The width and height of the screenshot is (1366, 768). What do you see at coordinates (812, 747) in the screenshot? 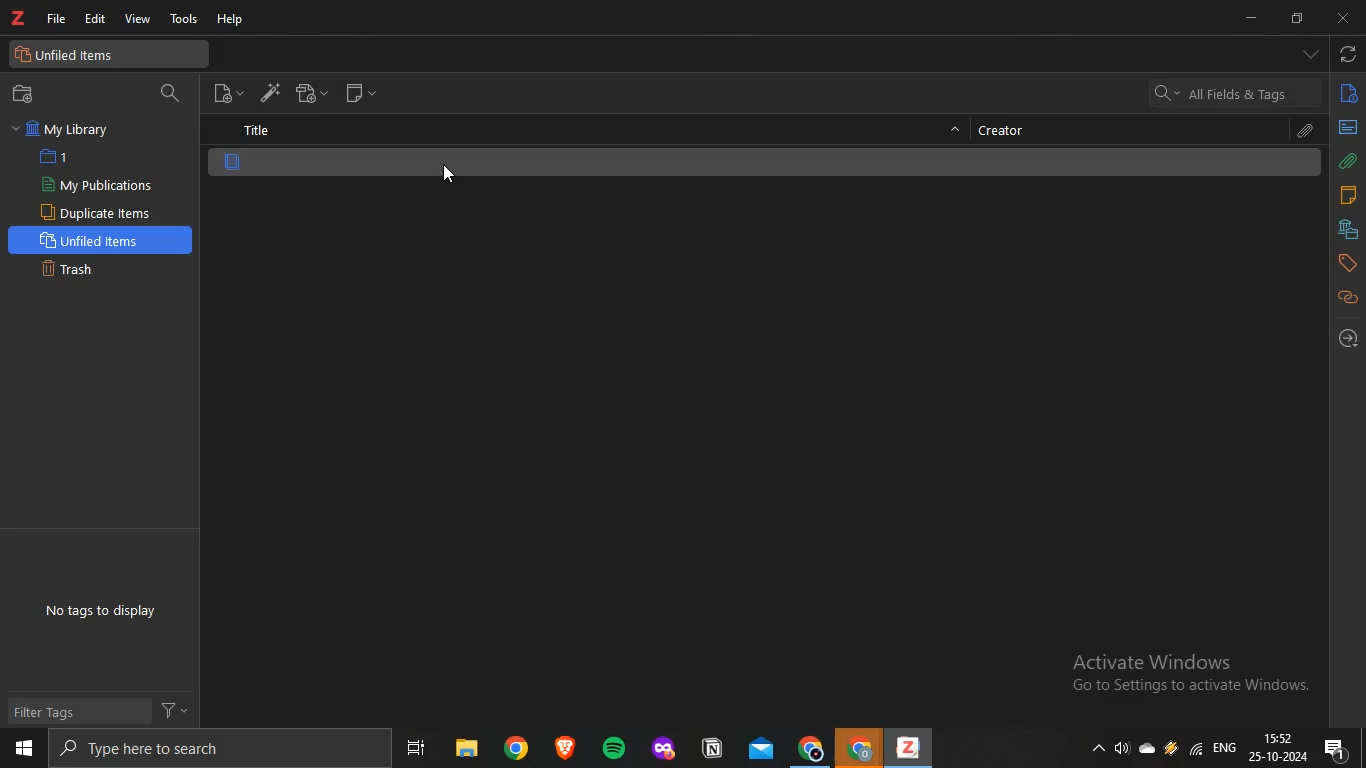
I see `chrome` at bounding box center [812, 747].